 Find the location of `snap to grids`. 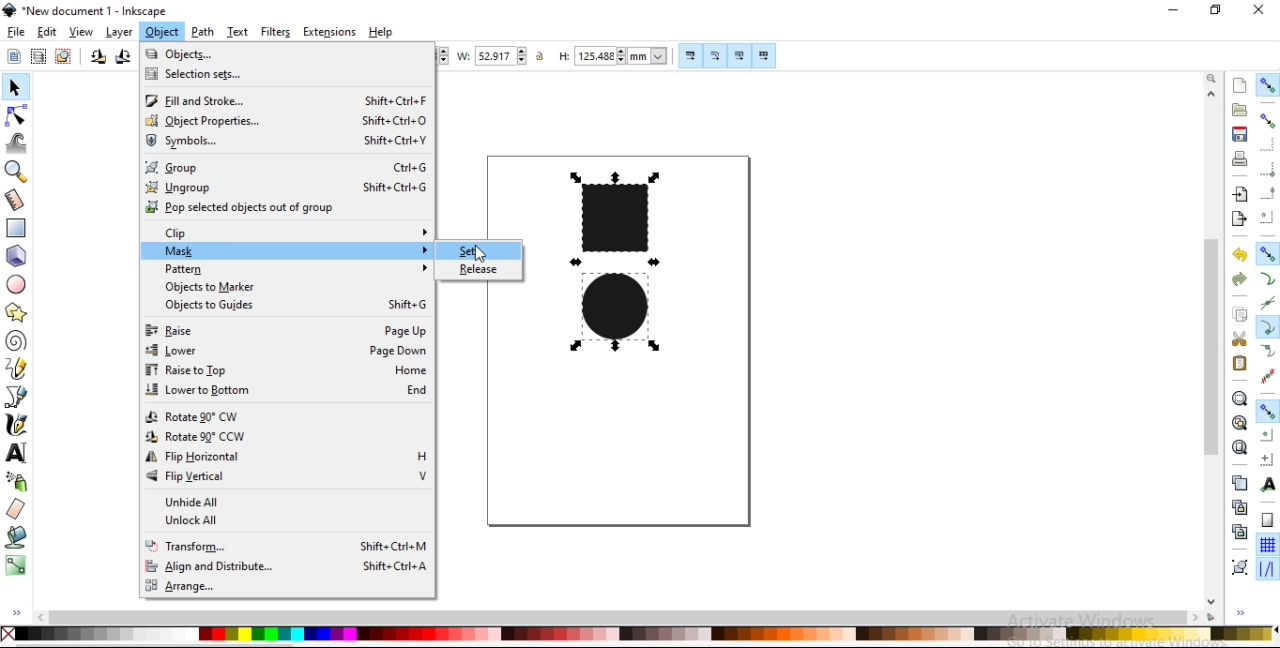

snap to grids is located at coordinates (1267, 544).